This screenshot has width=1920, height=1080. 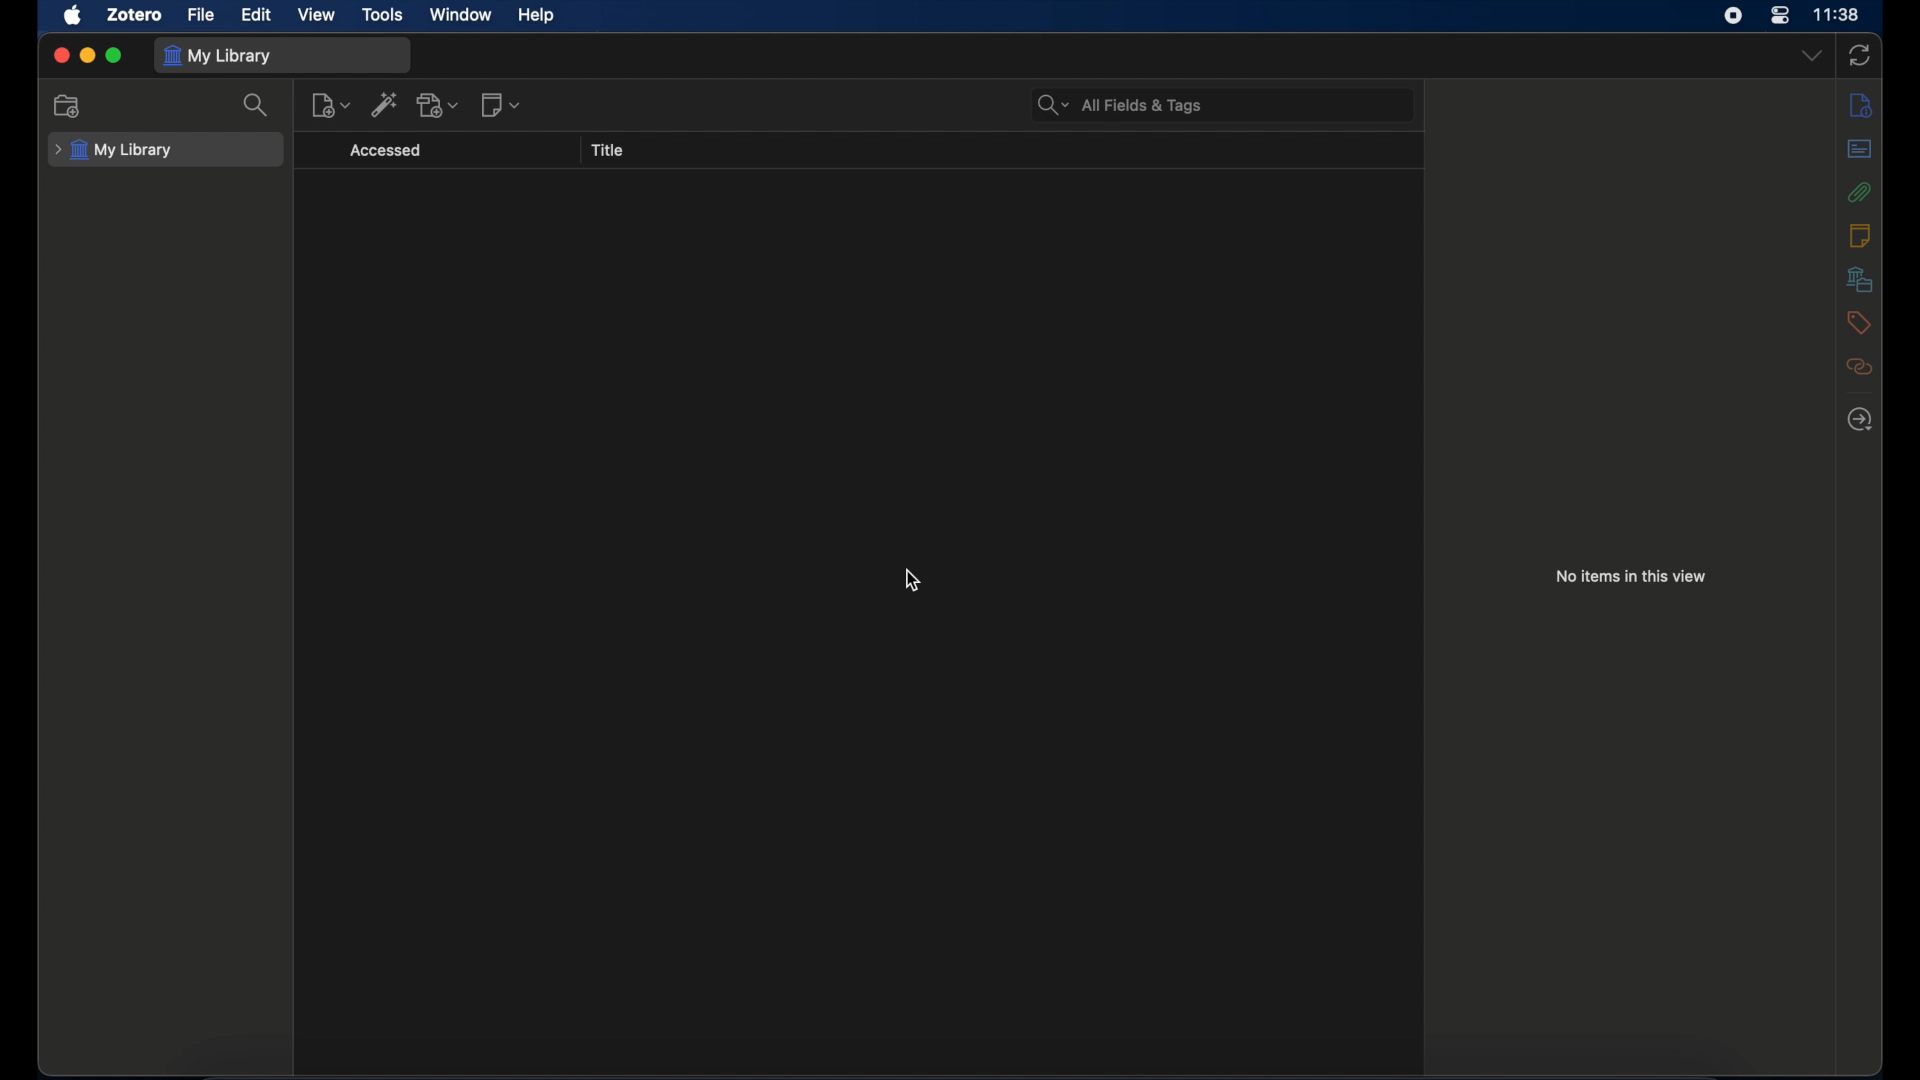 What do you see at coordinates (1859, 278) in the screenshot?
I see `libraries` at bounding box center [1859, 278].